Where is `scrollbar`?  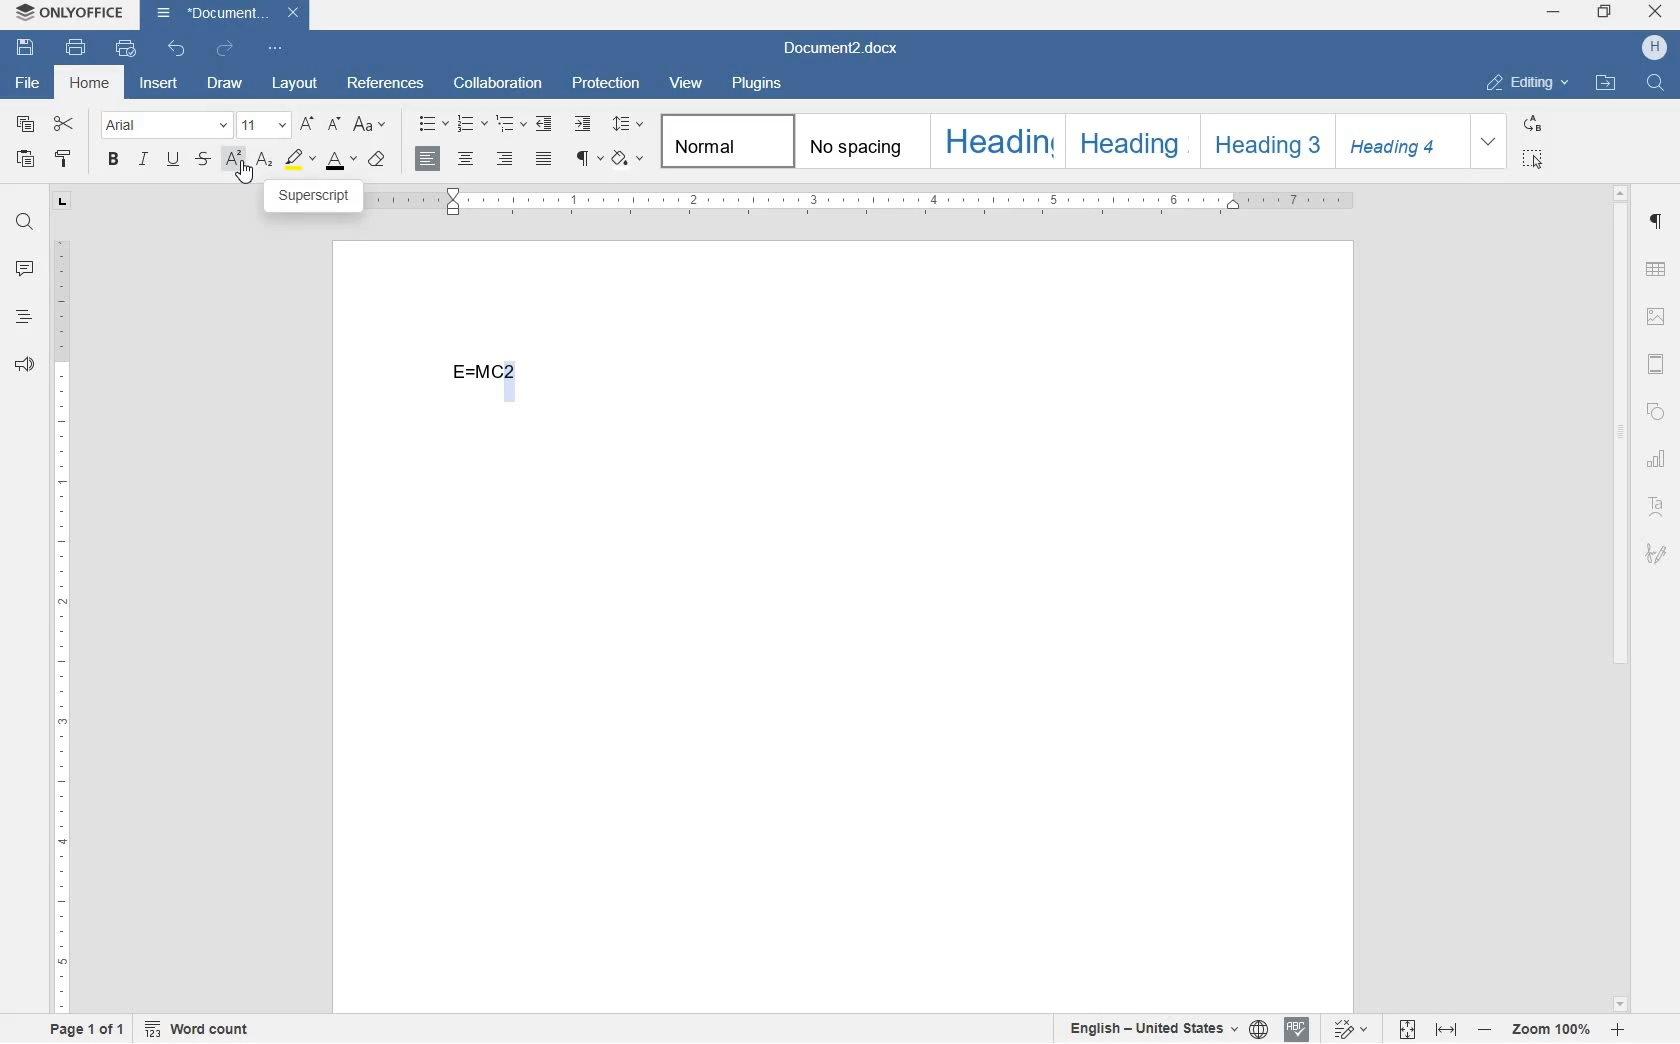
scrollbar is located at coordinates (1624, 598).